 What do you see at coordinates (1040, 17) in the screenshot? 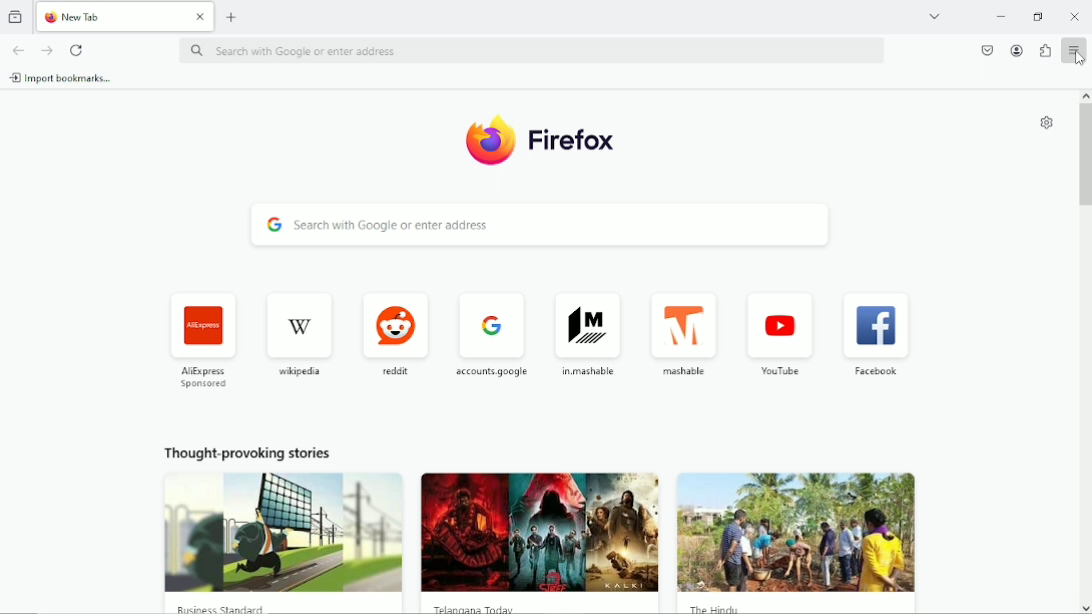
I see `restore down` at bounding box center [1040, 17].